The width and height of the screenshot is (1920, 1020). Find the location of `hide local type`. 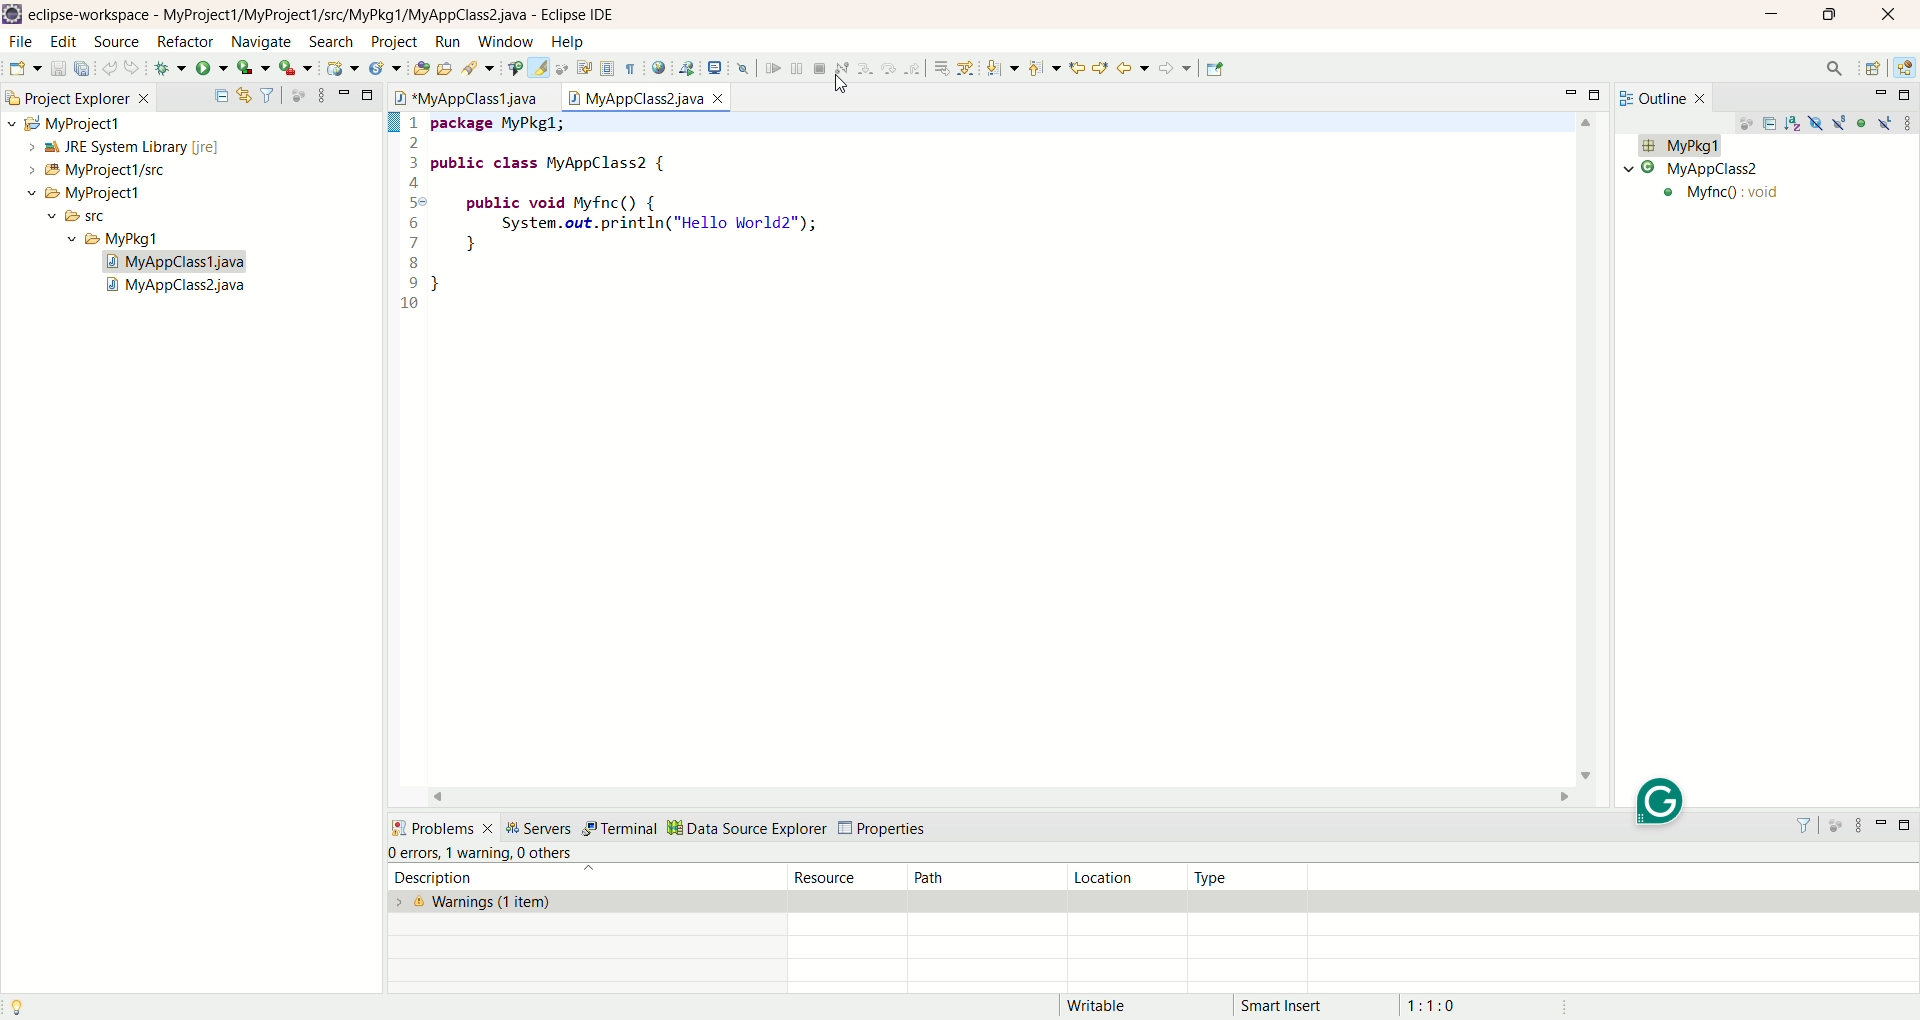

hide local type is located at coordinates (1887, 122).